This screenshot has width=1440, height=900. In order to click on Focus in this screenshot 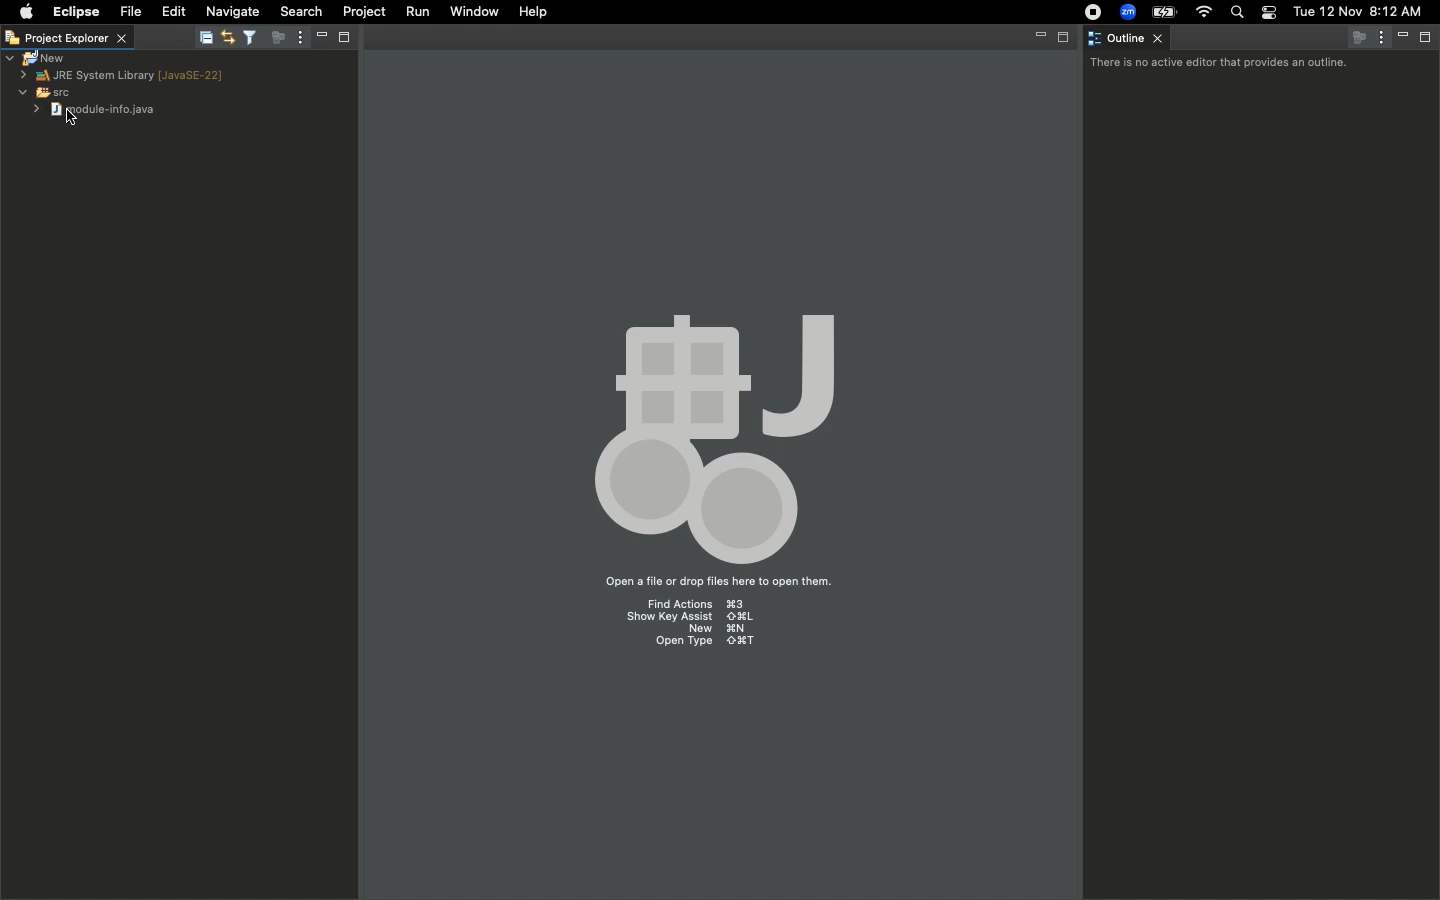, I will do `click(1360, 37)`.